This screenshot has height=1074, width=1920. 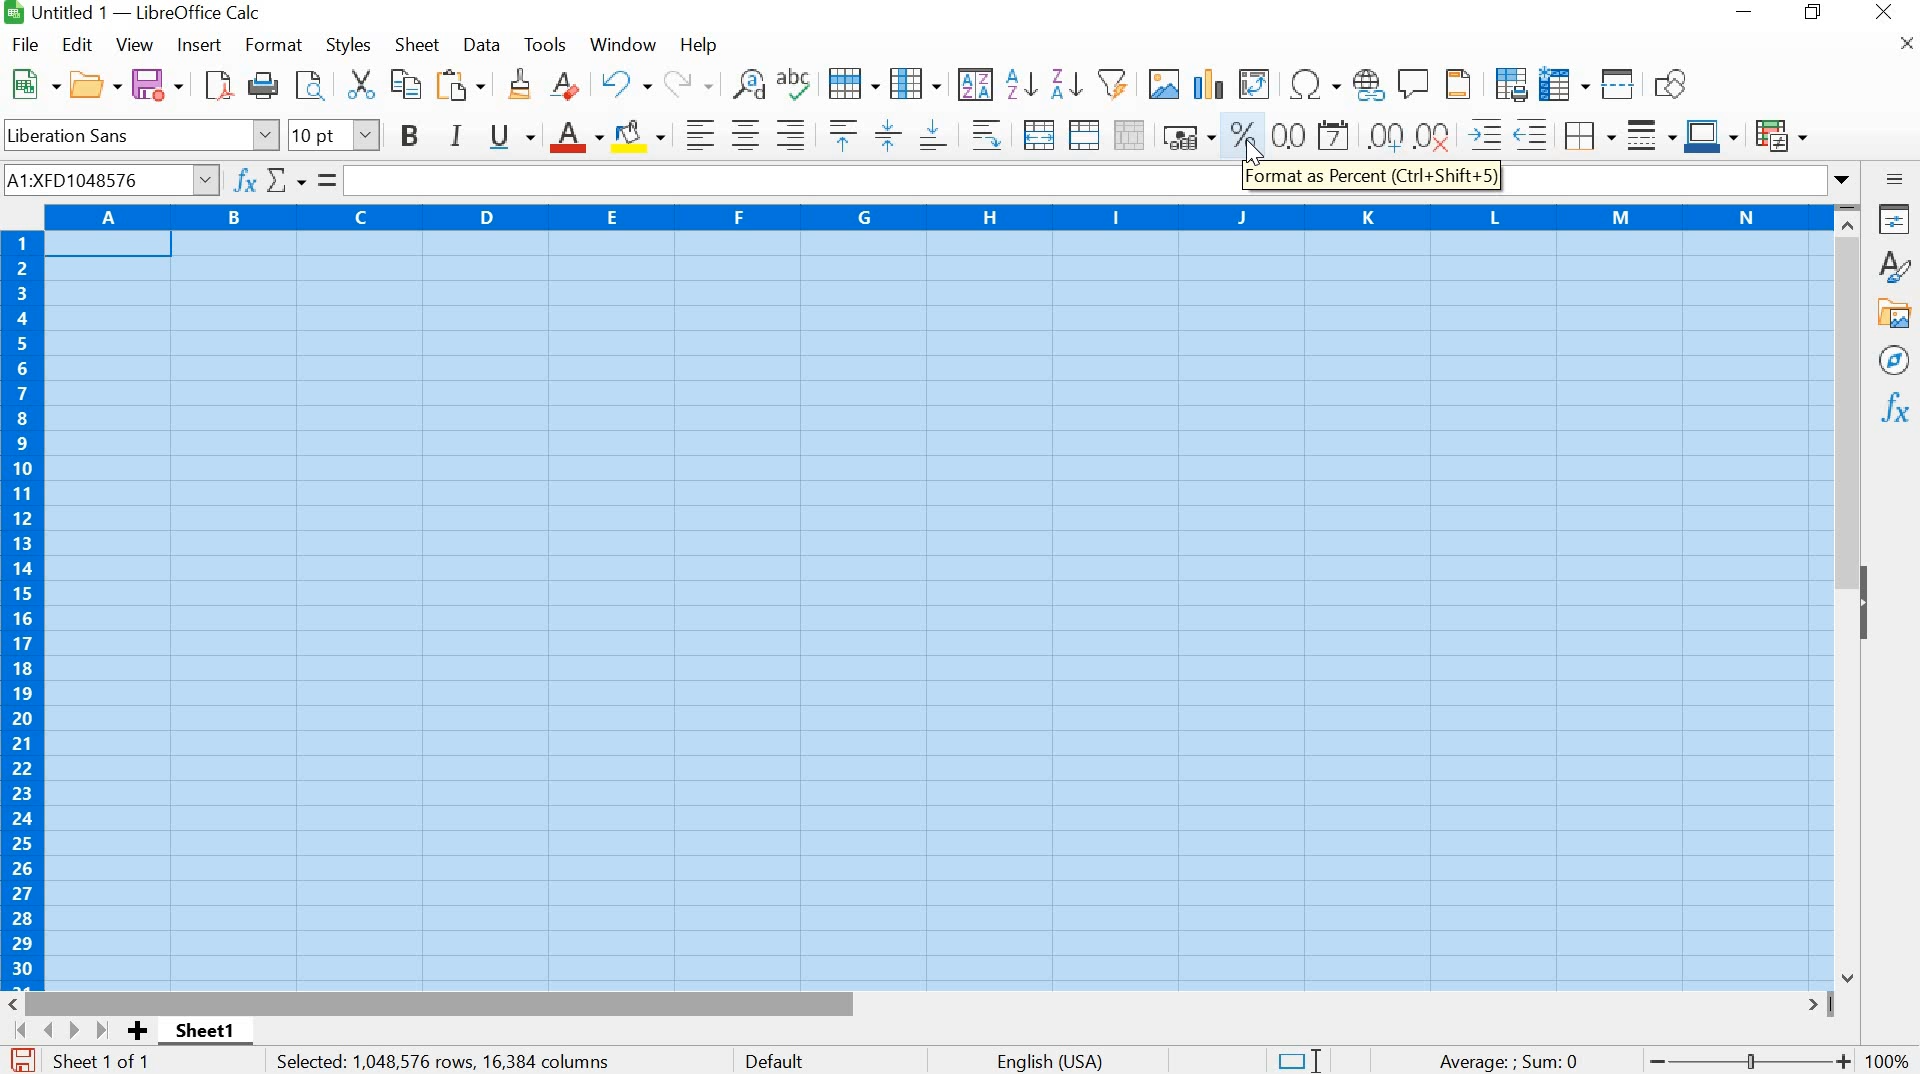 I want to click on UNDERLINE, so click(x=511, y=136).